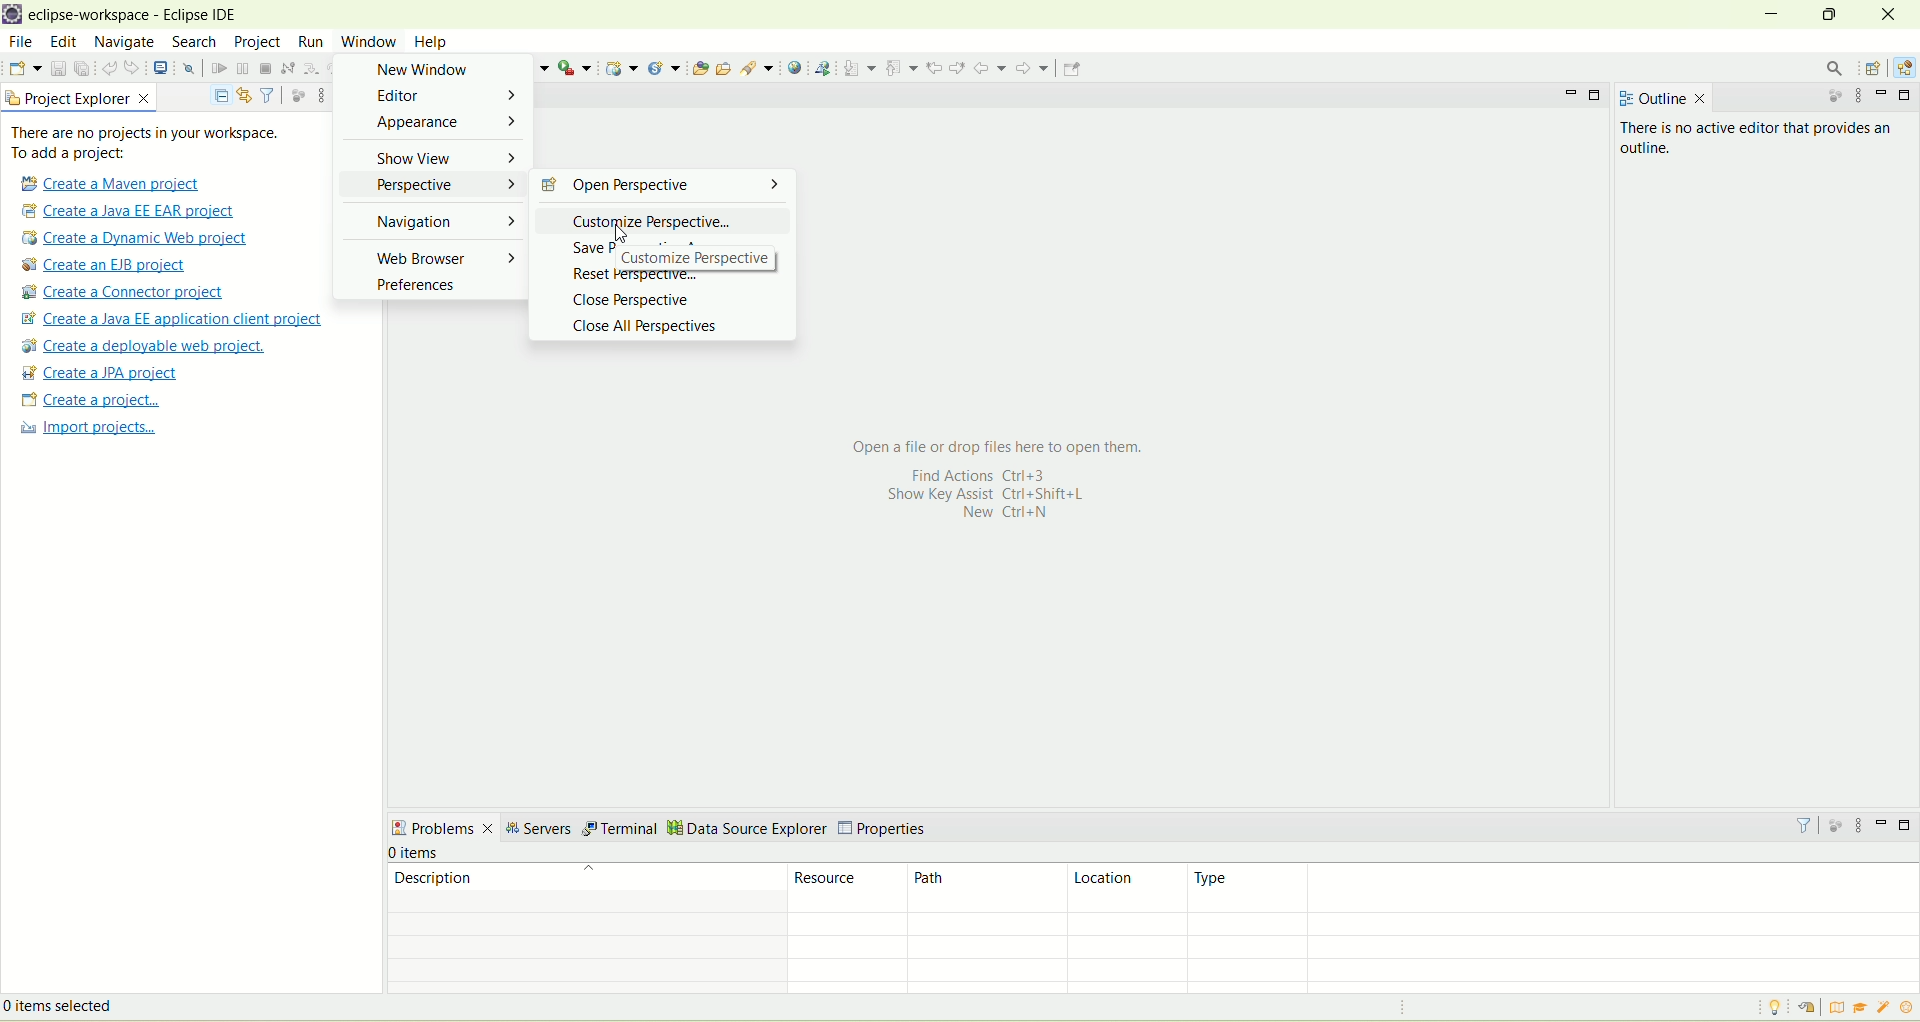 The width and height of the screenshot is (1920, 1022). What do you see at coordinates (1904, 68) in the screenshot?
I see `Java EE` at bounding box center [1904, 68].